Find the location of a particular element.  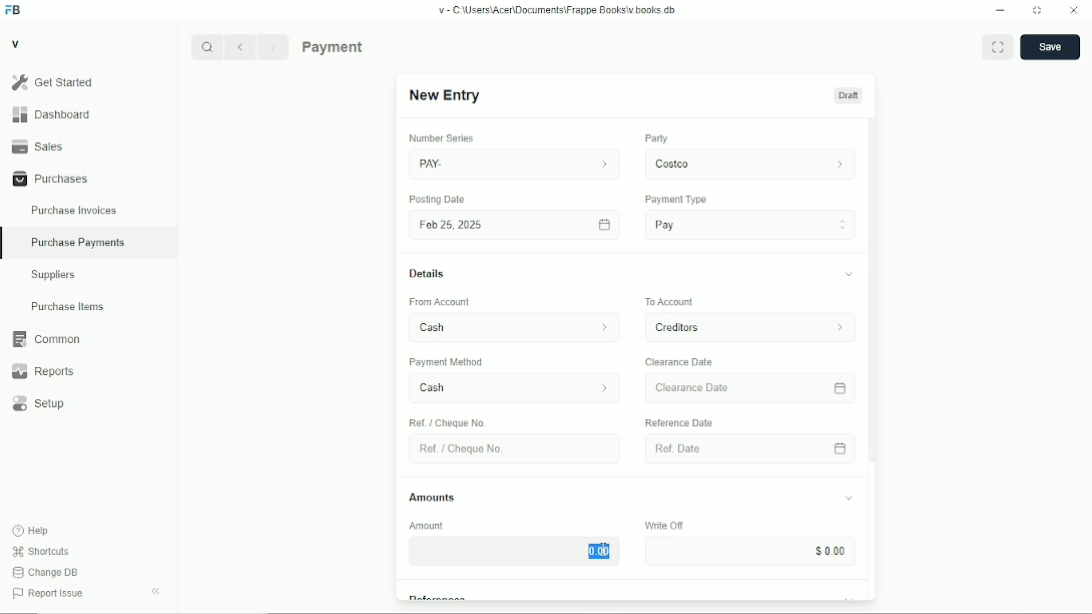

costco is located at coordinates (751, 162).